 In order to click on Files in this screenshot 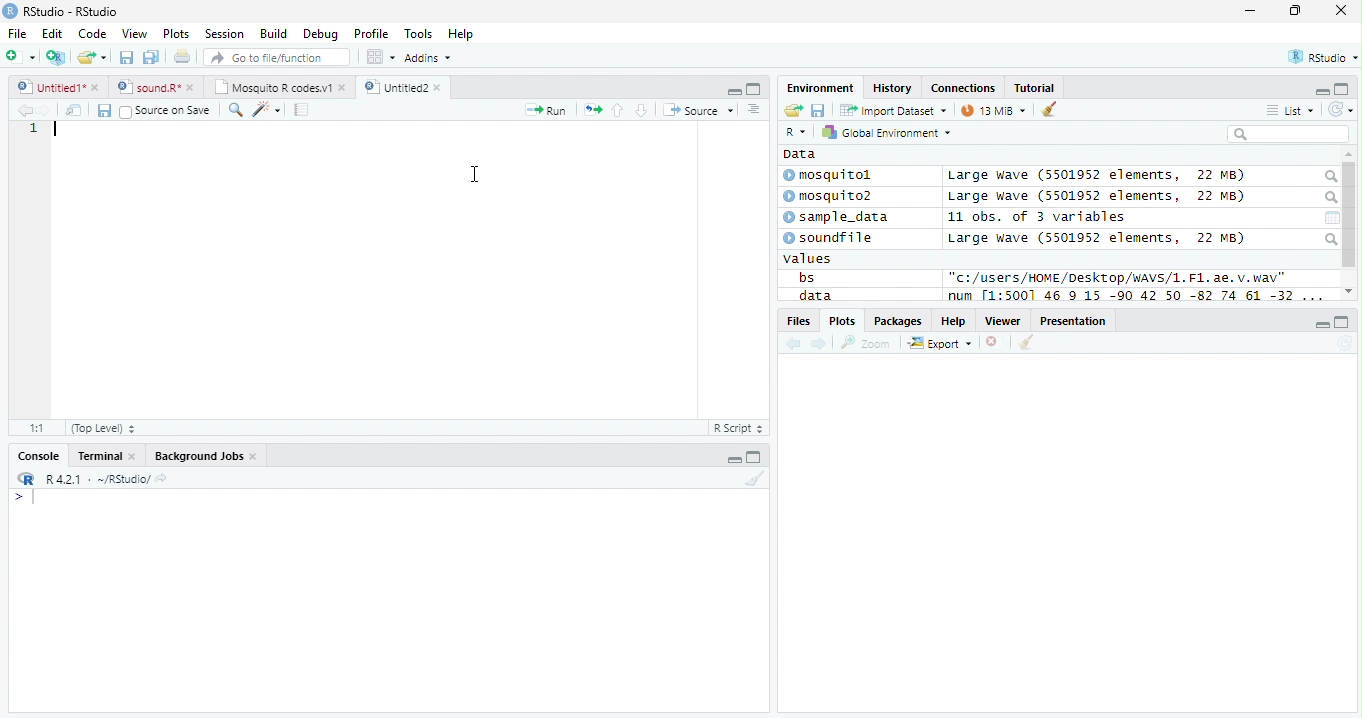, I will do `click(797, 321)`.